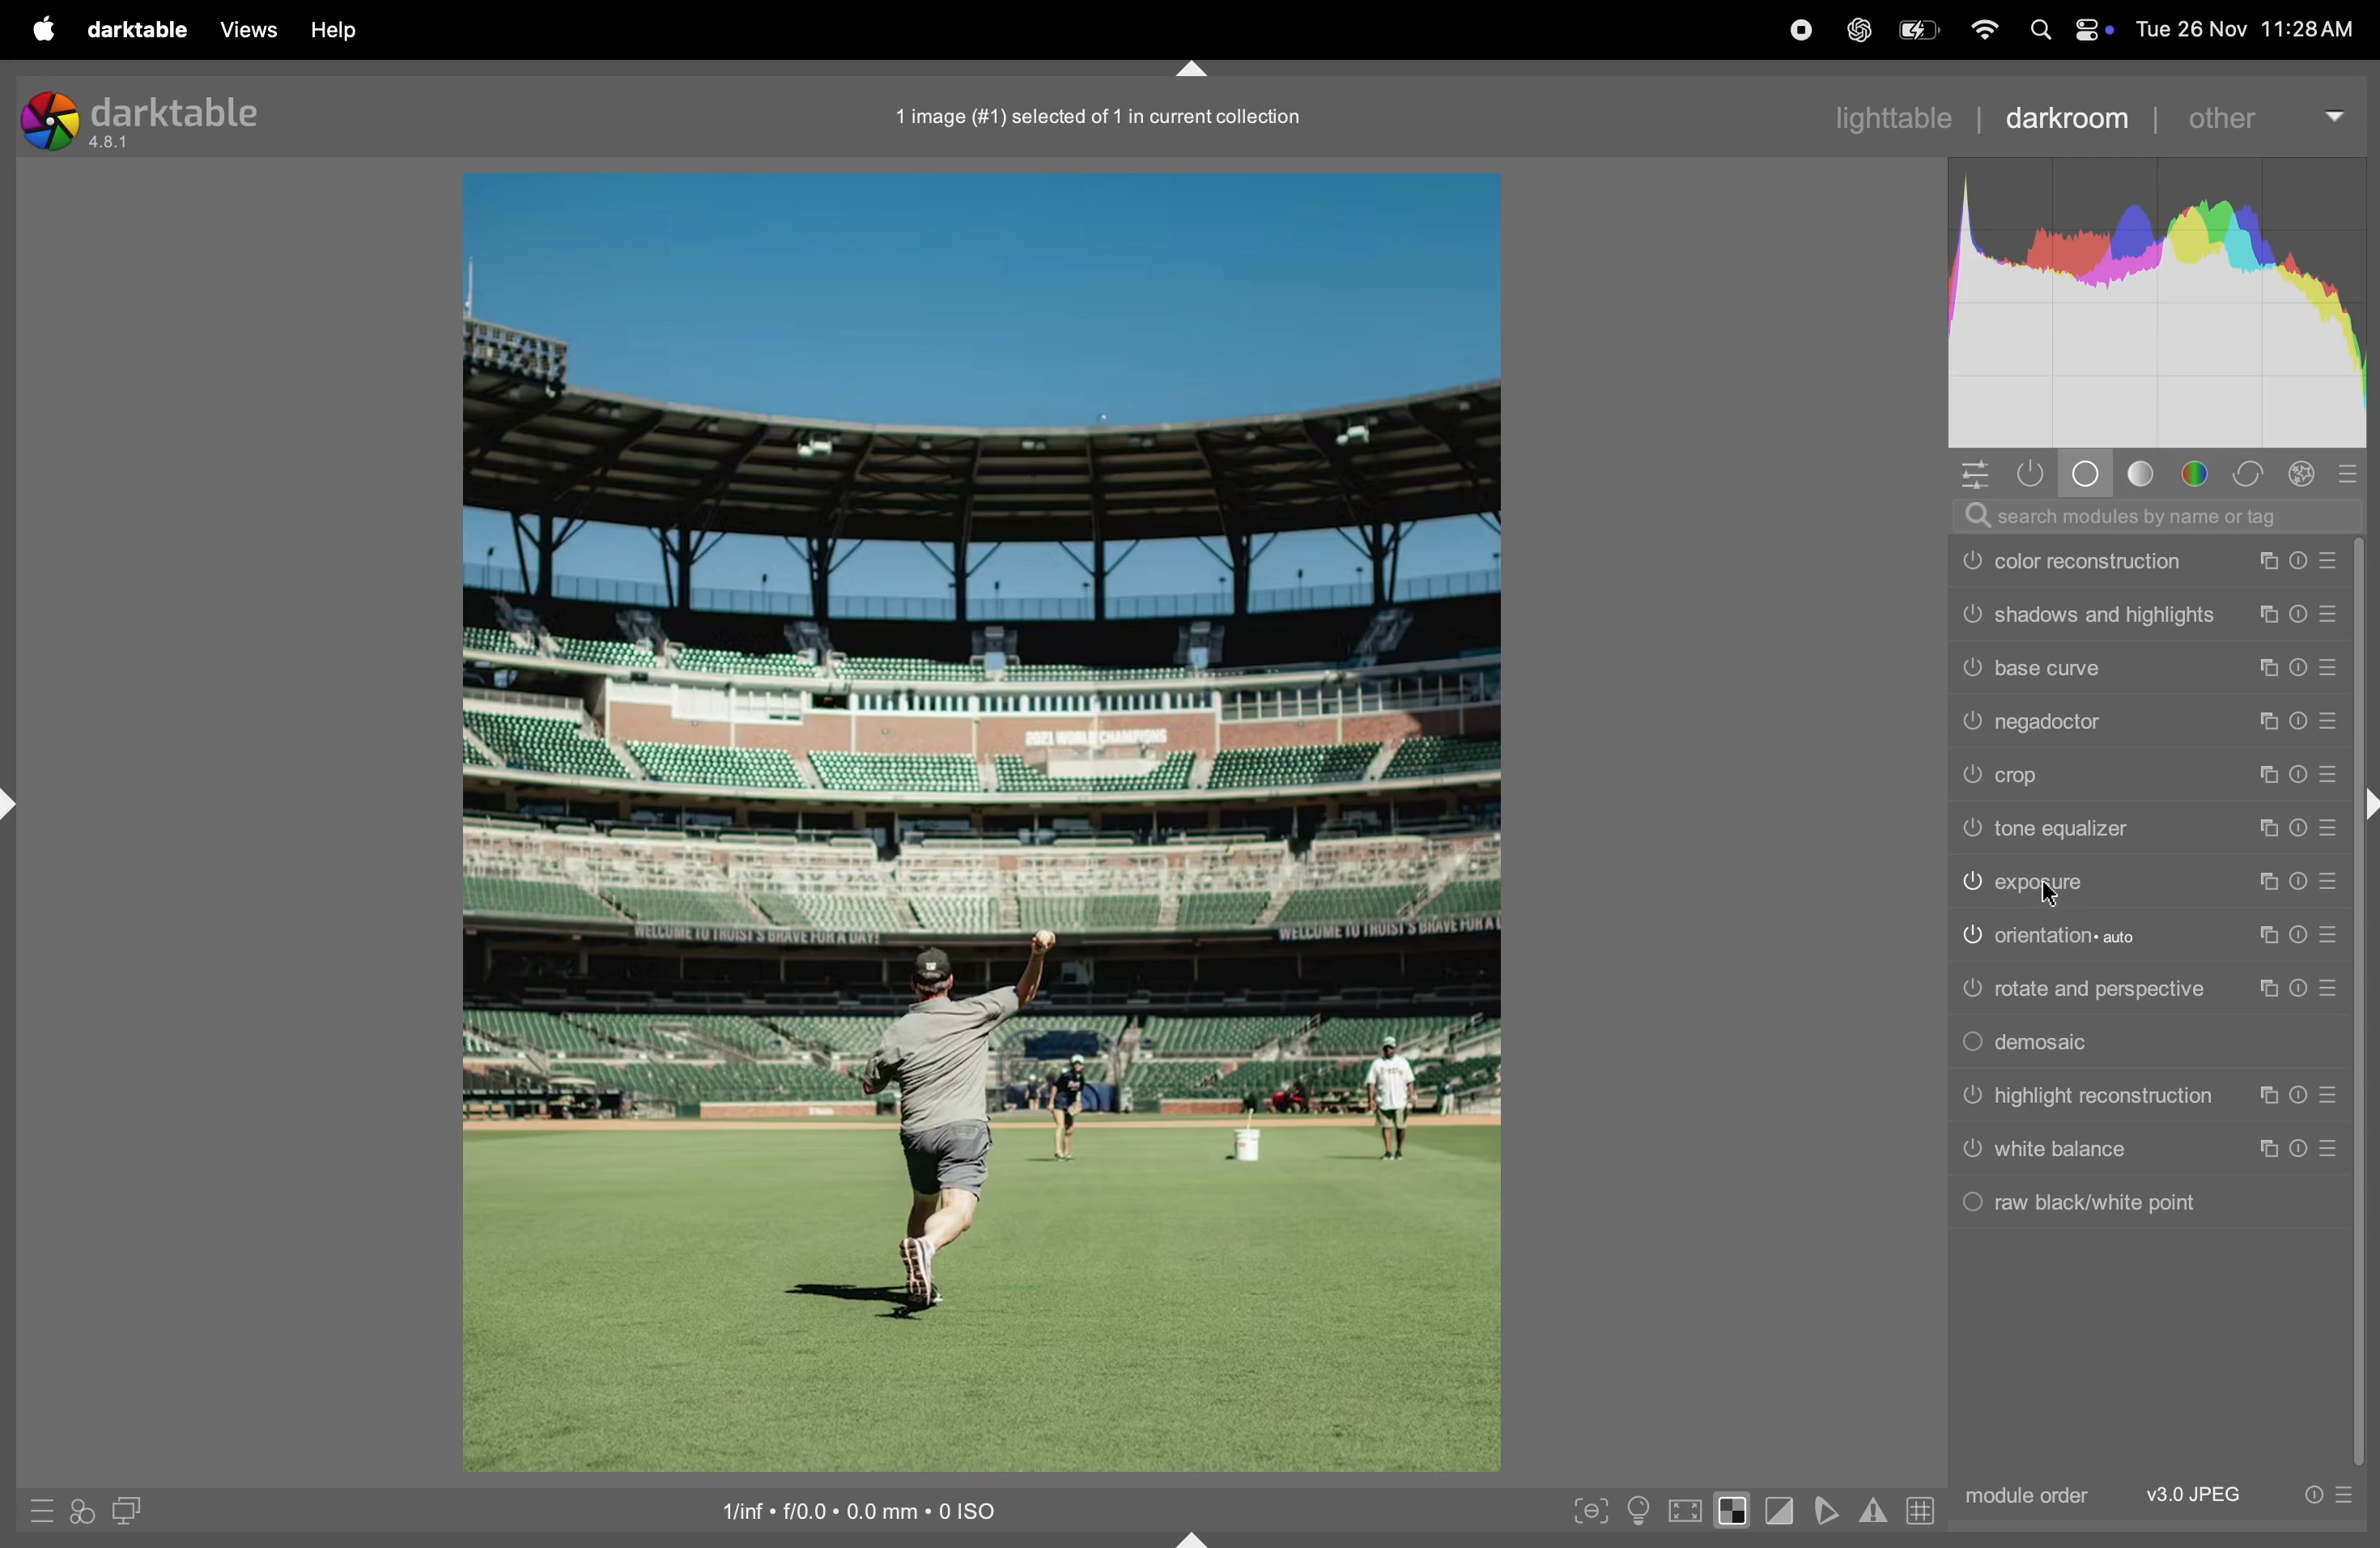 This screenshot has height=1548, width=2380. What do you see at coordinates (2328, 775) in the screenshot?
I see `Presets ` at bounding box center [2328, 775].